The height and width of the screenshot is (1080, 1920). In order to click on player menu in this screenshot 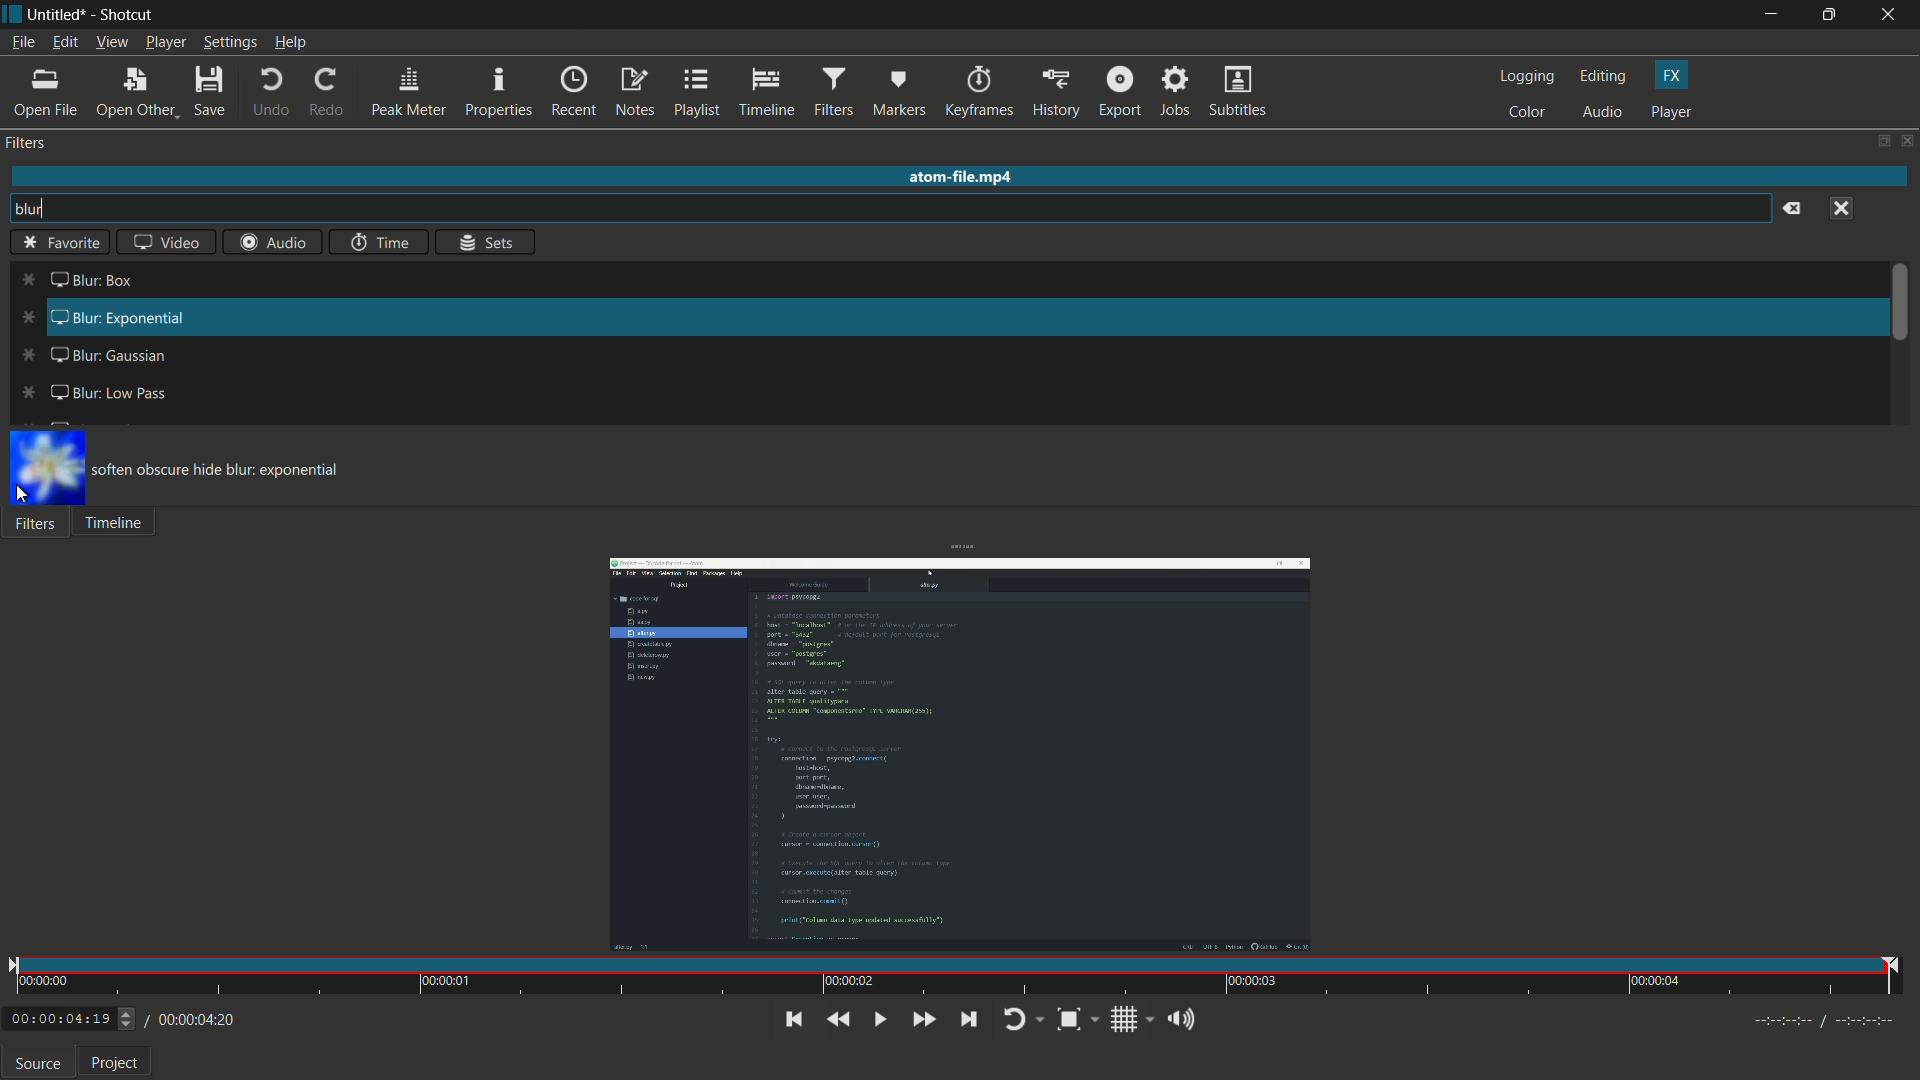, I will do `click(167, 44)`.